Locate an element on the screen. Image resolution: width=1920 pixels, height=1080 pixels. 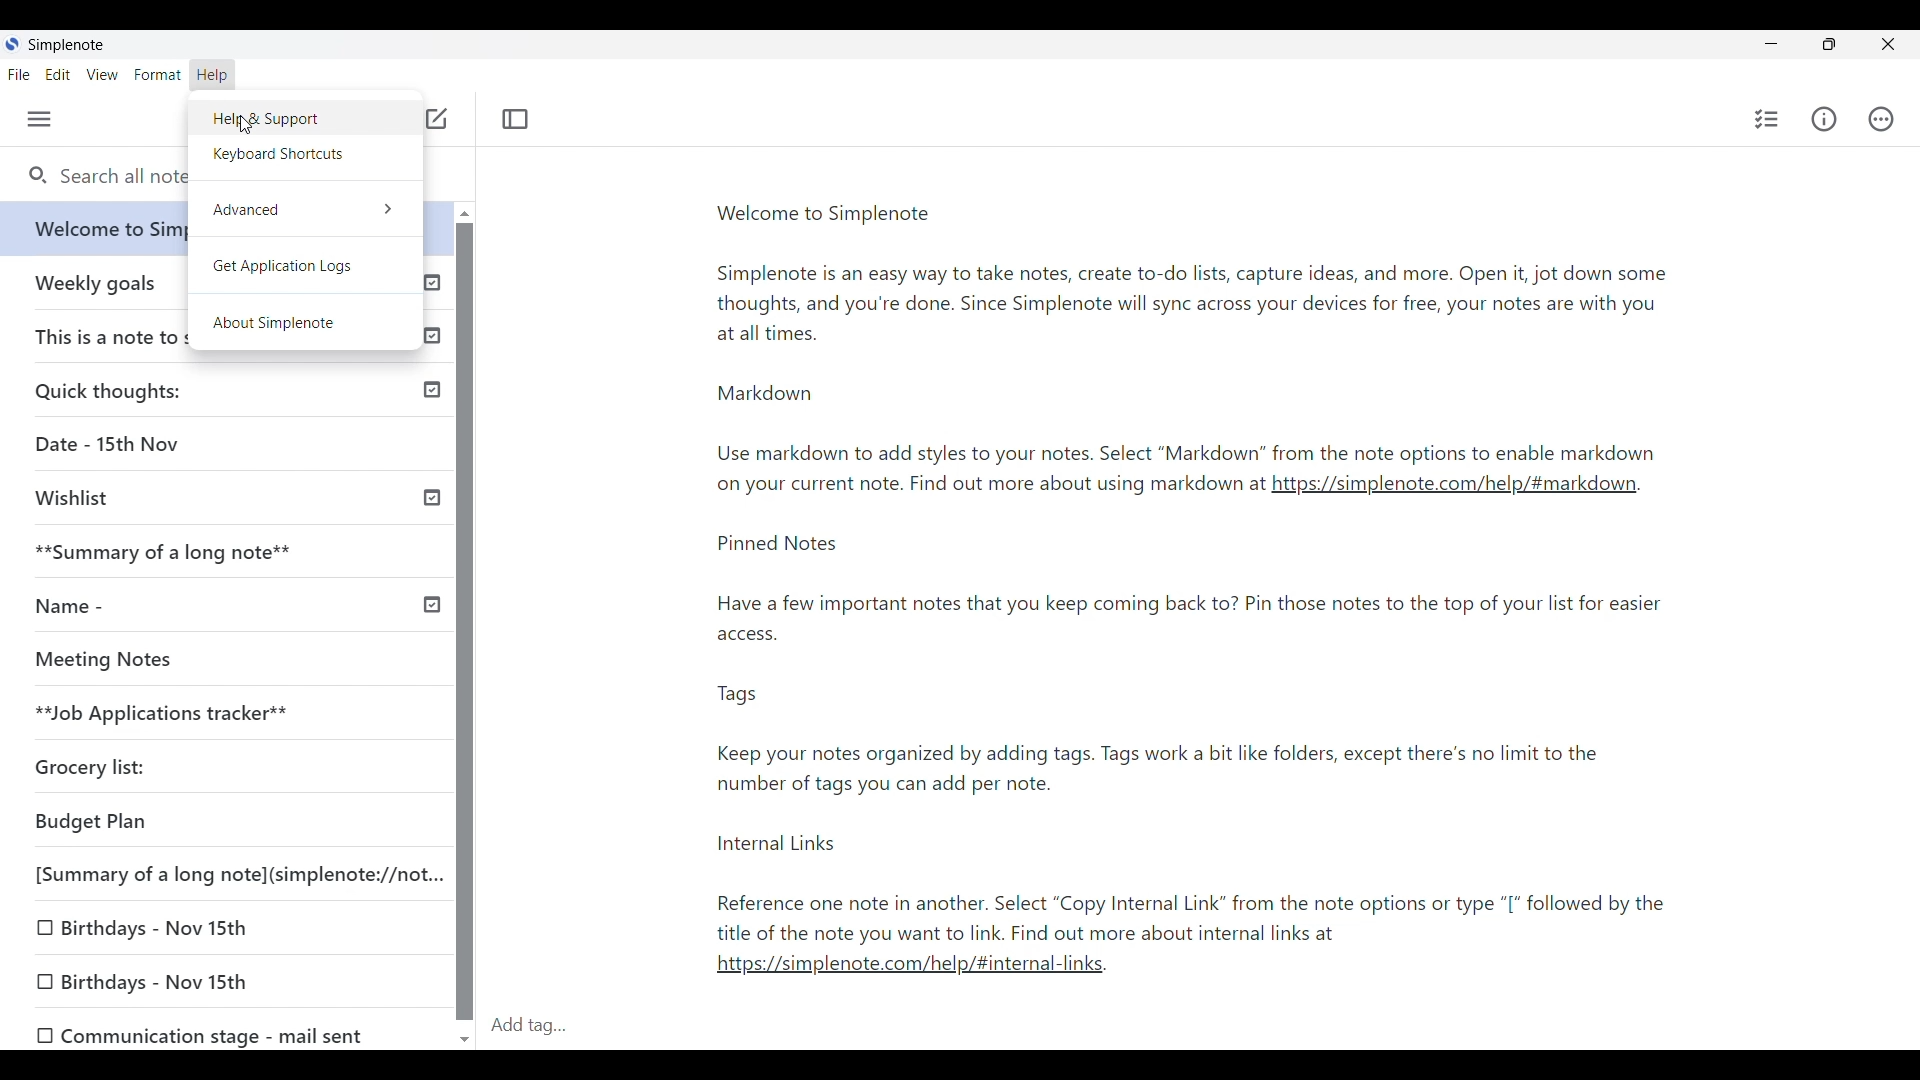
Pinned Notes
Have a few important notes that you keep coming back to? Pin those notes to the top of your list for easier
access. is located at coordinates (1193, 586).